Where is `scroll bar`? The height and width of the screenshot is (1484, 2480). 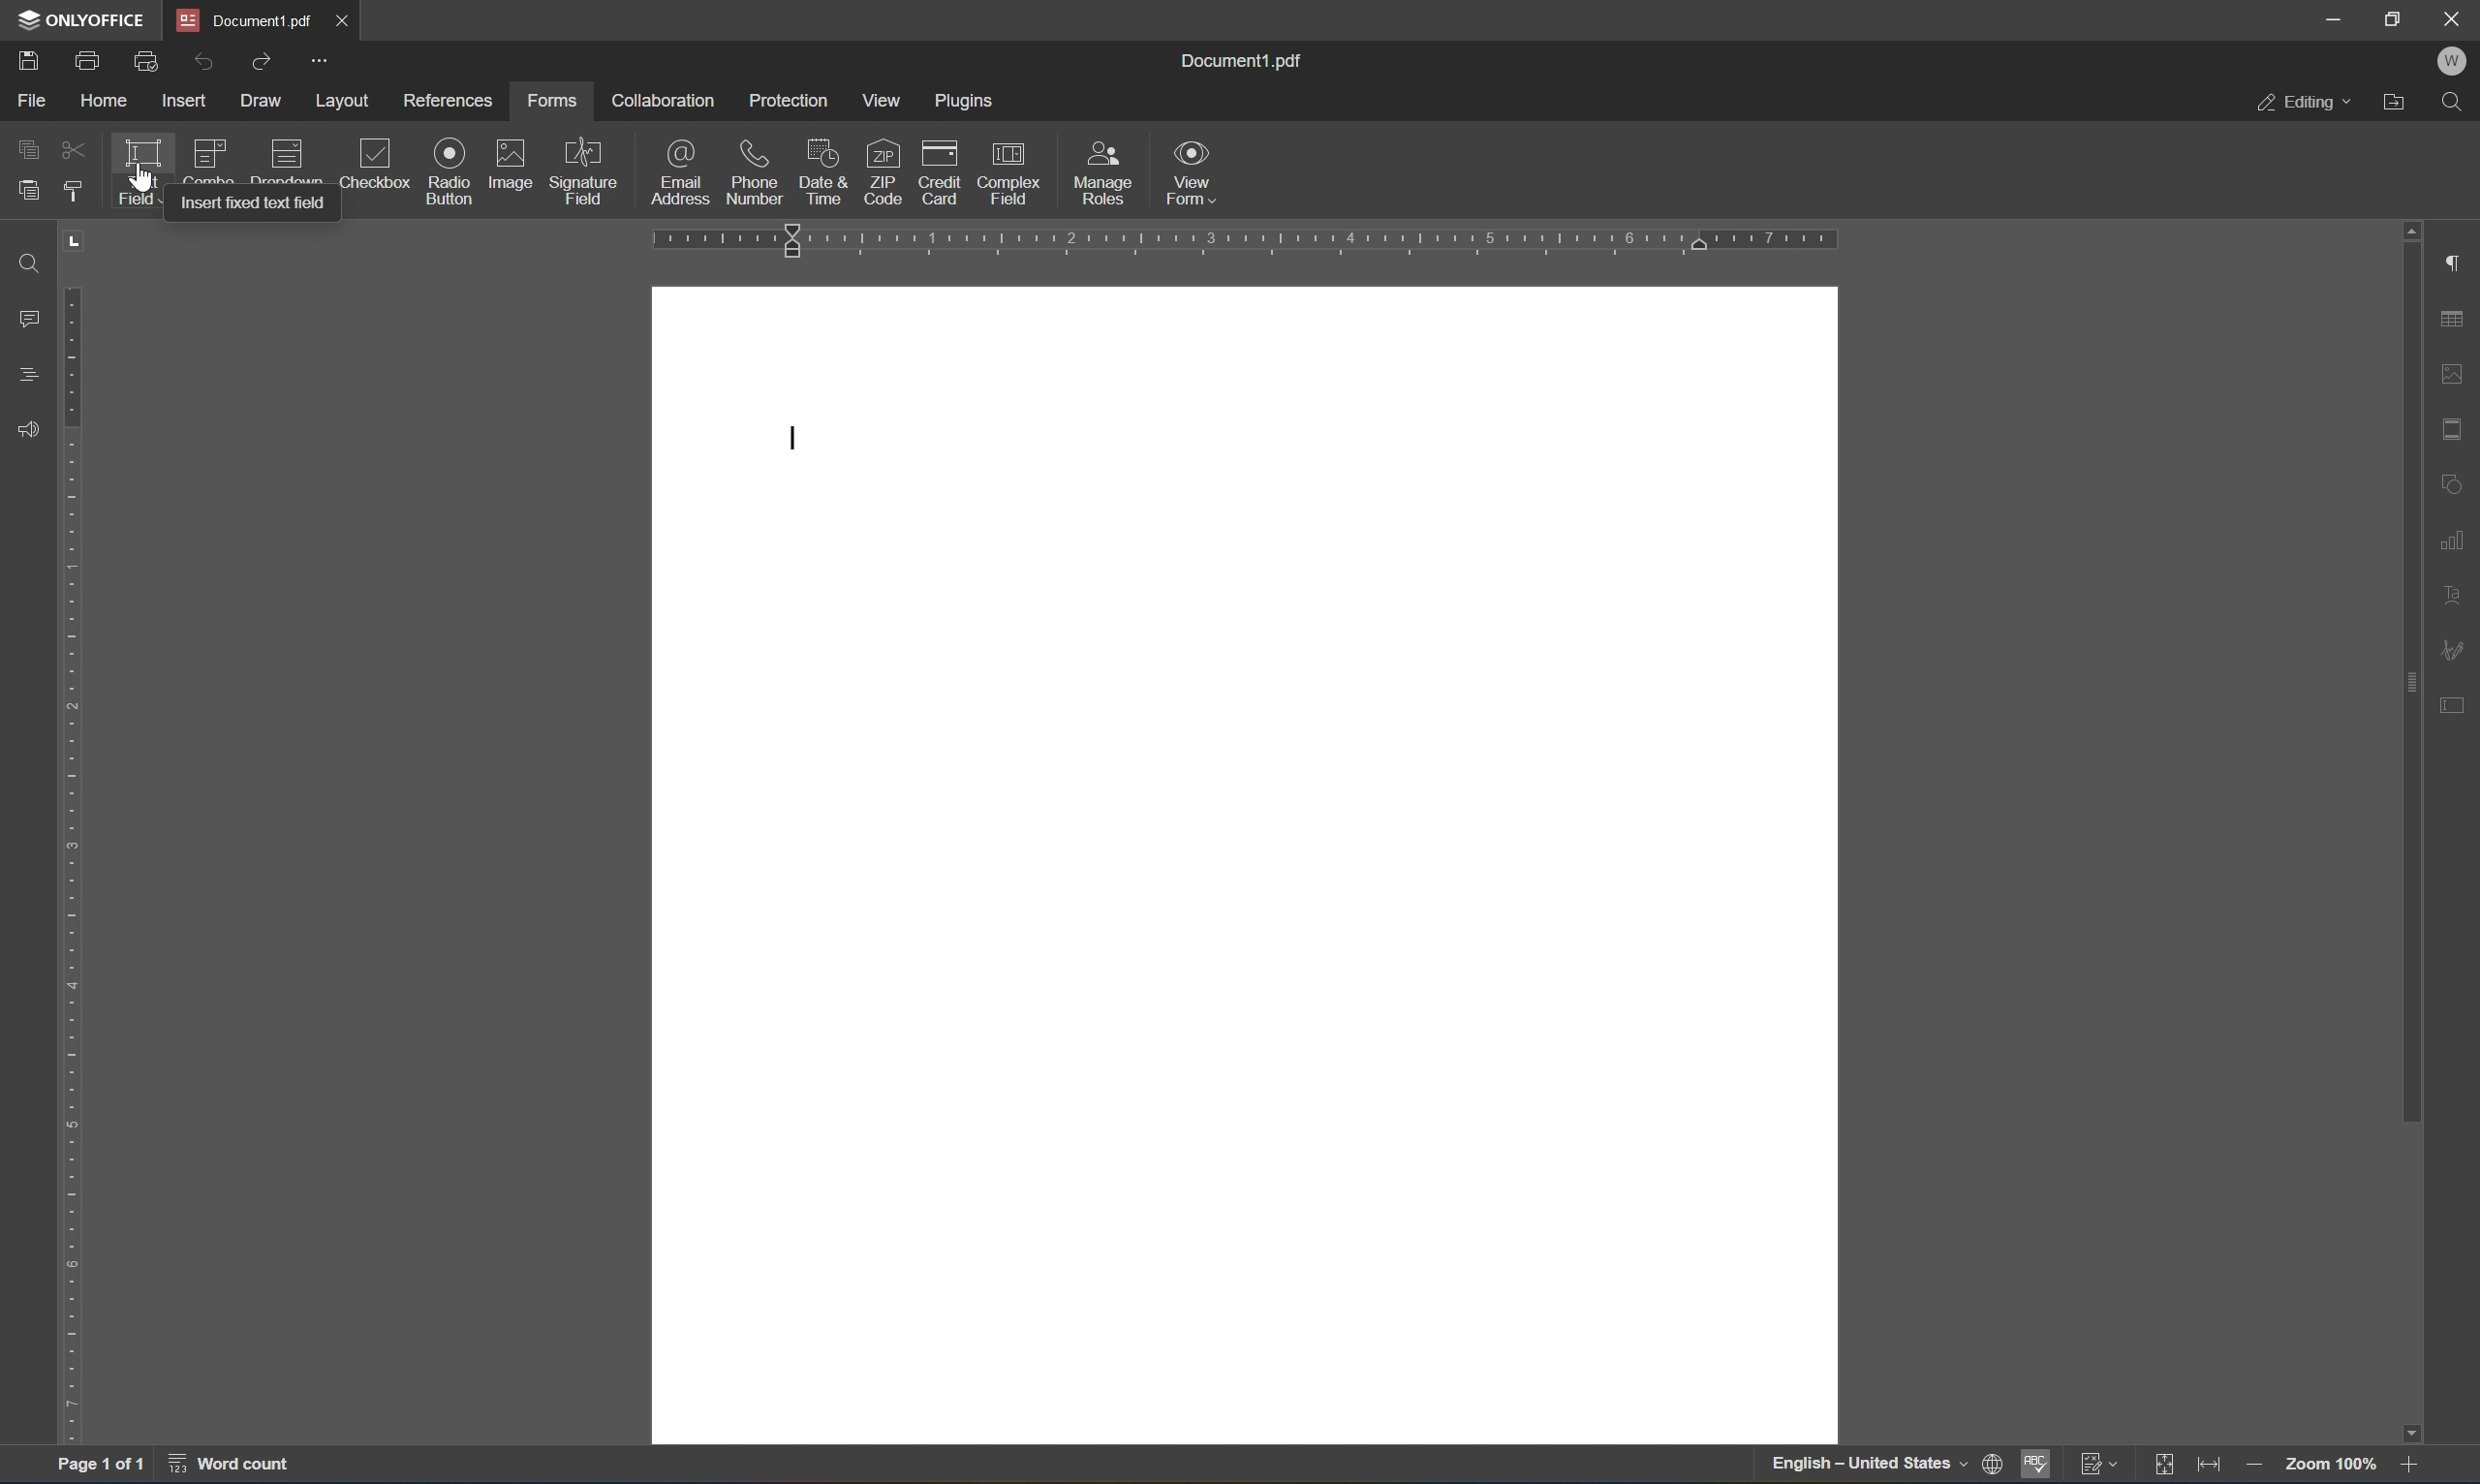
scroll bar is located at coordinates (2411, 681).